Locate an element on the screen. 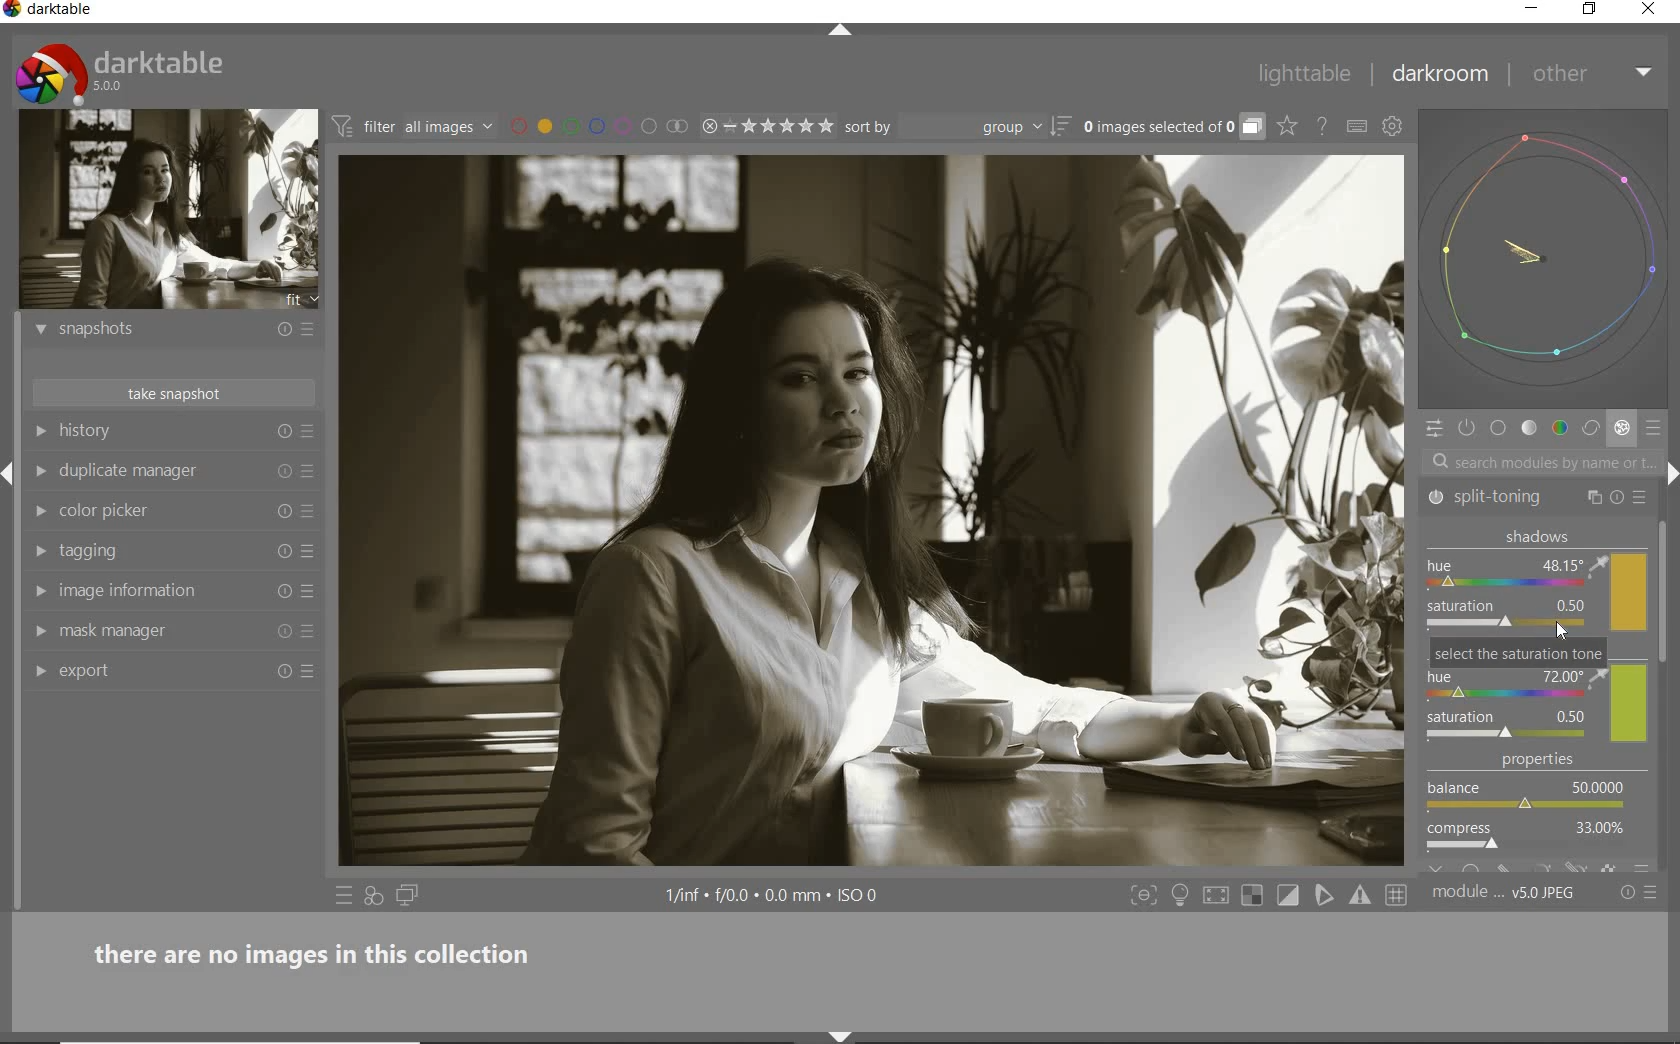  correct is located at coordinates (1591, 429).